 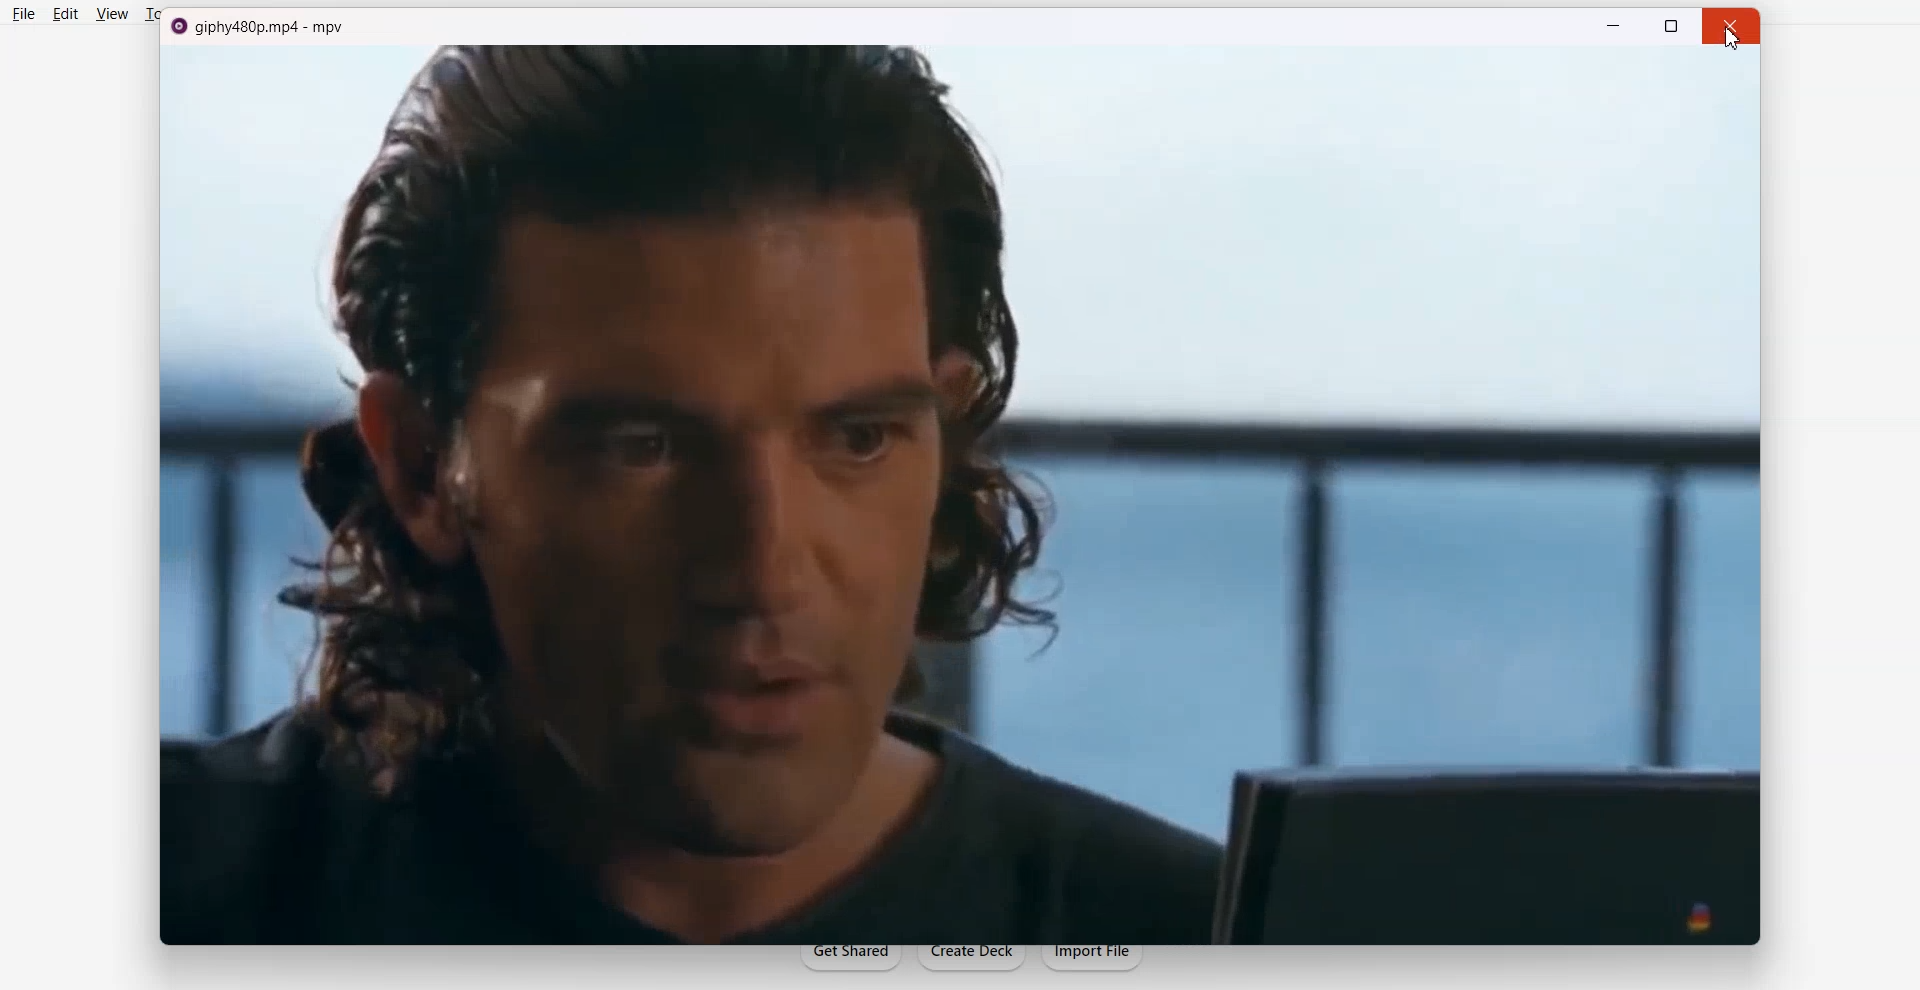 What do you see at coordinates (113, 14) in the screenshot?
I see `View` at bounding box center [113, 14].